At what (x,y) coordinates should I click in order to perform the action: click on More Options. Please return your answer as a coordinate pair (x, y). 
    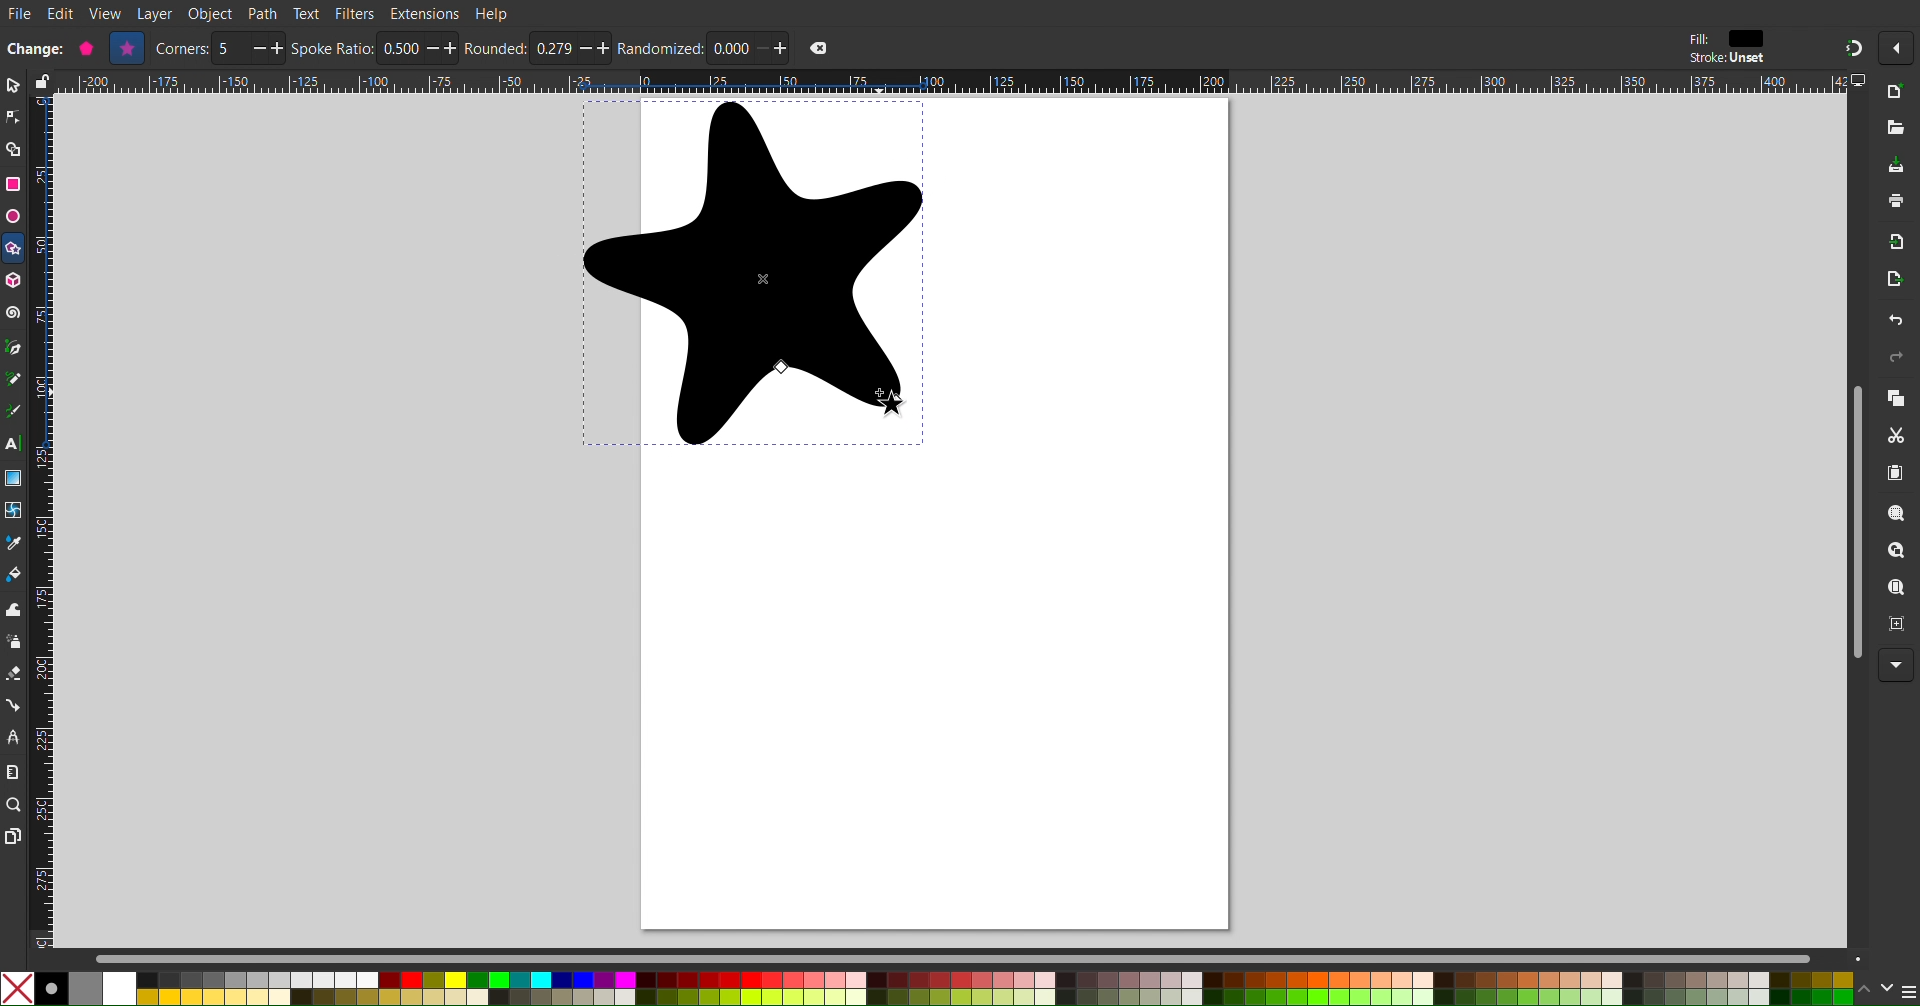
    Looking at the image, I should click on (1897, 666).